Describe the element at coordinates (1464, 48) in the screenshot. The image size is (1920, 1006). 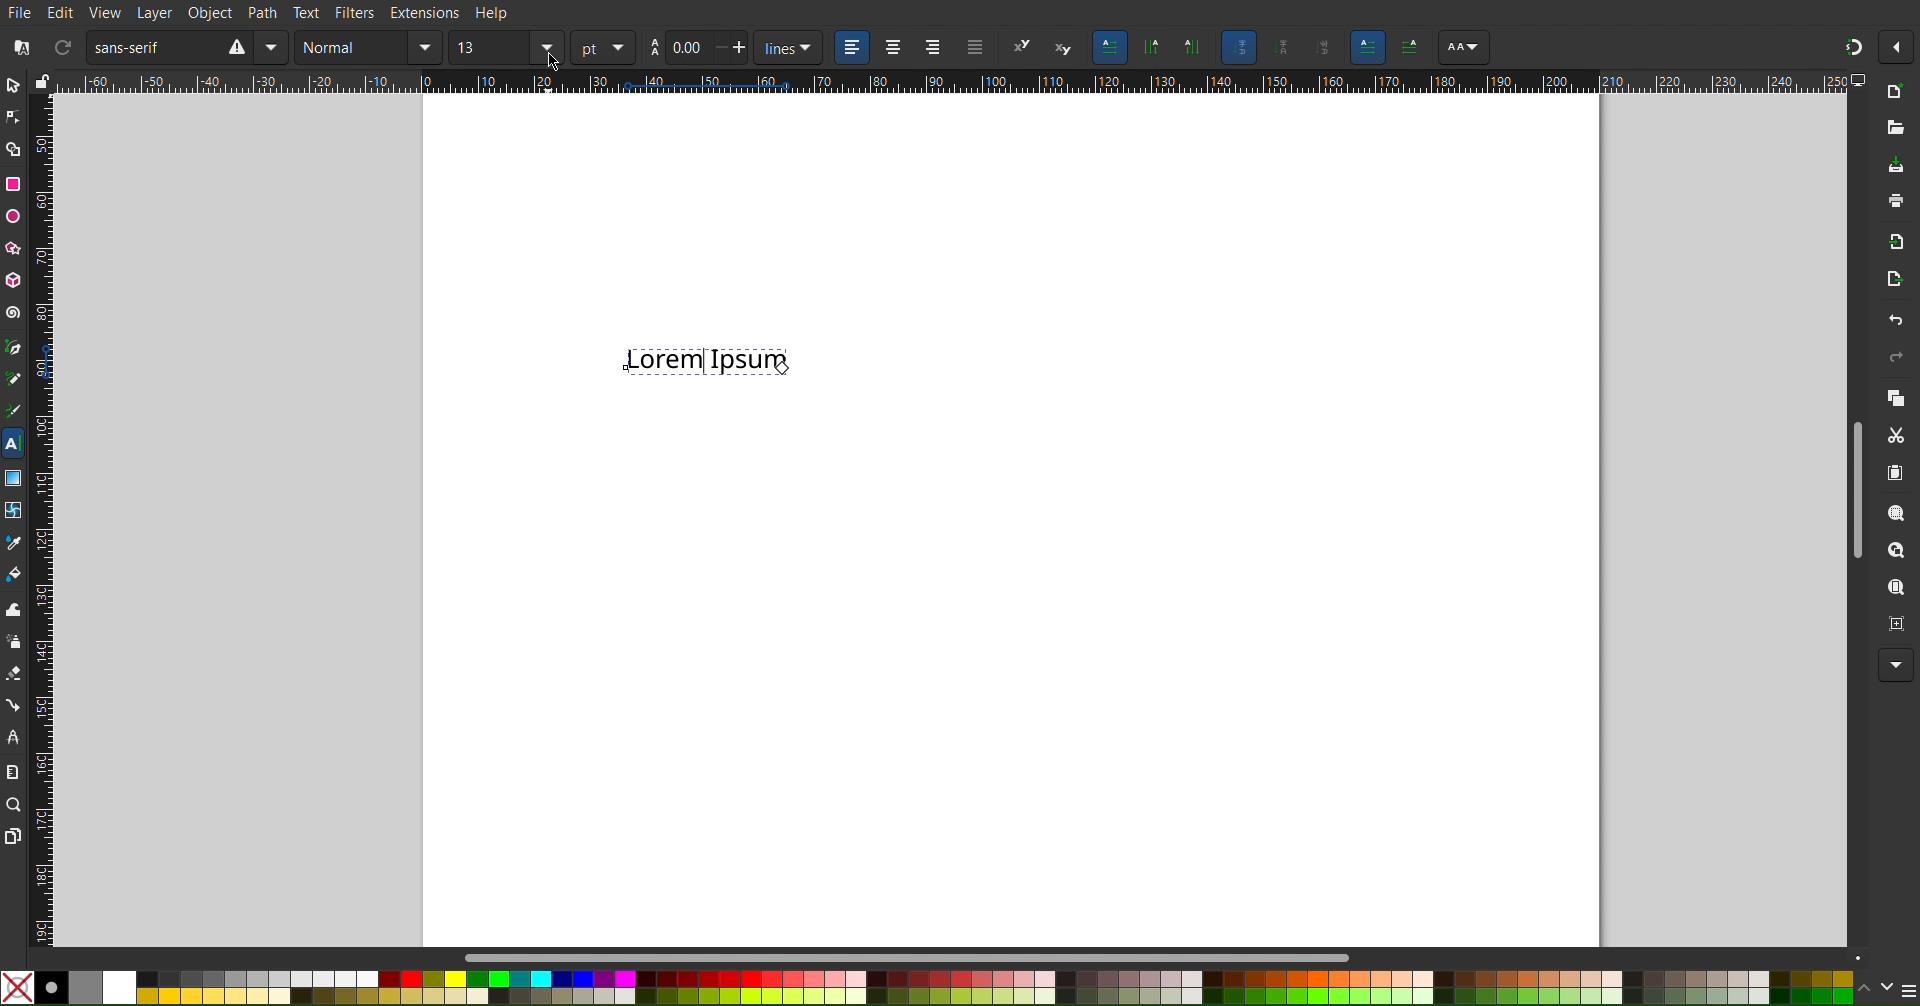
I see `` at that location.